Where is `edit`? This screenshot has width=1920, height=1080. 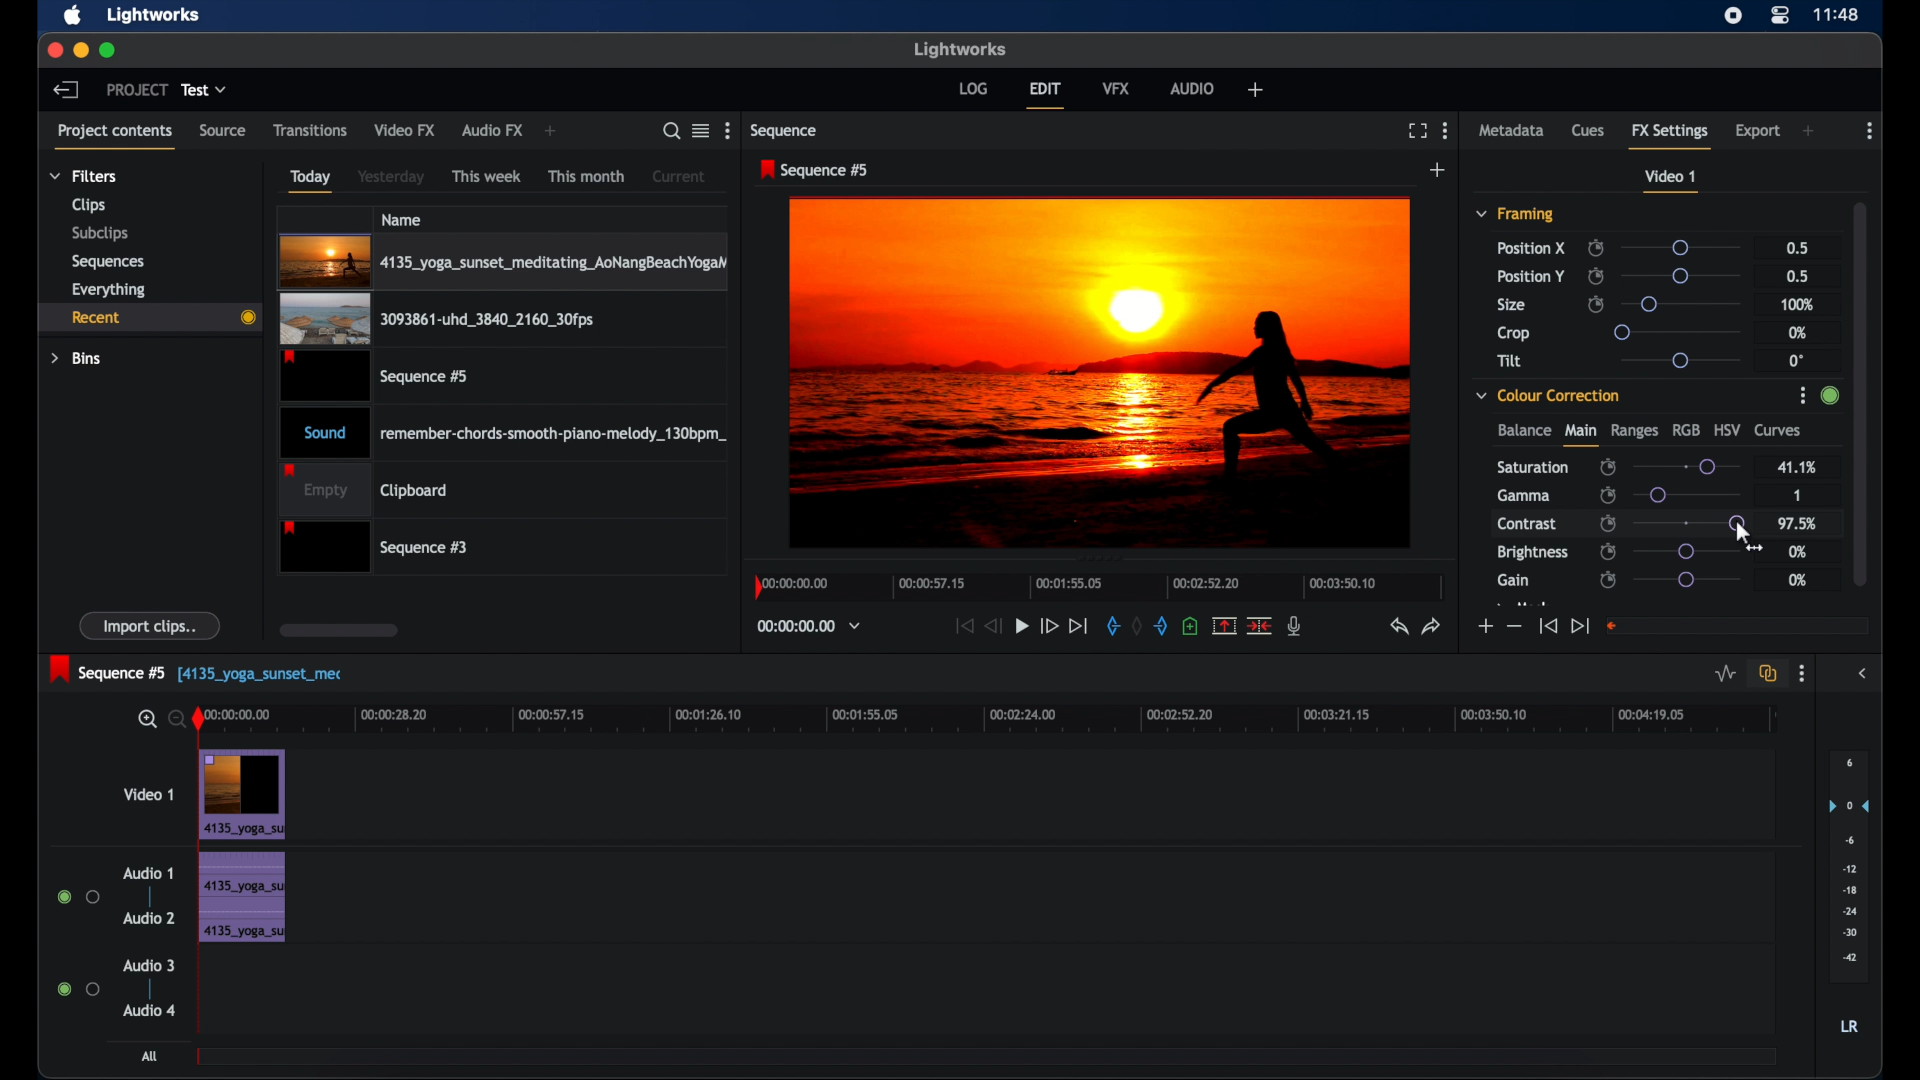 edit is located at coordinates (1045, 95).